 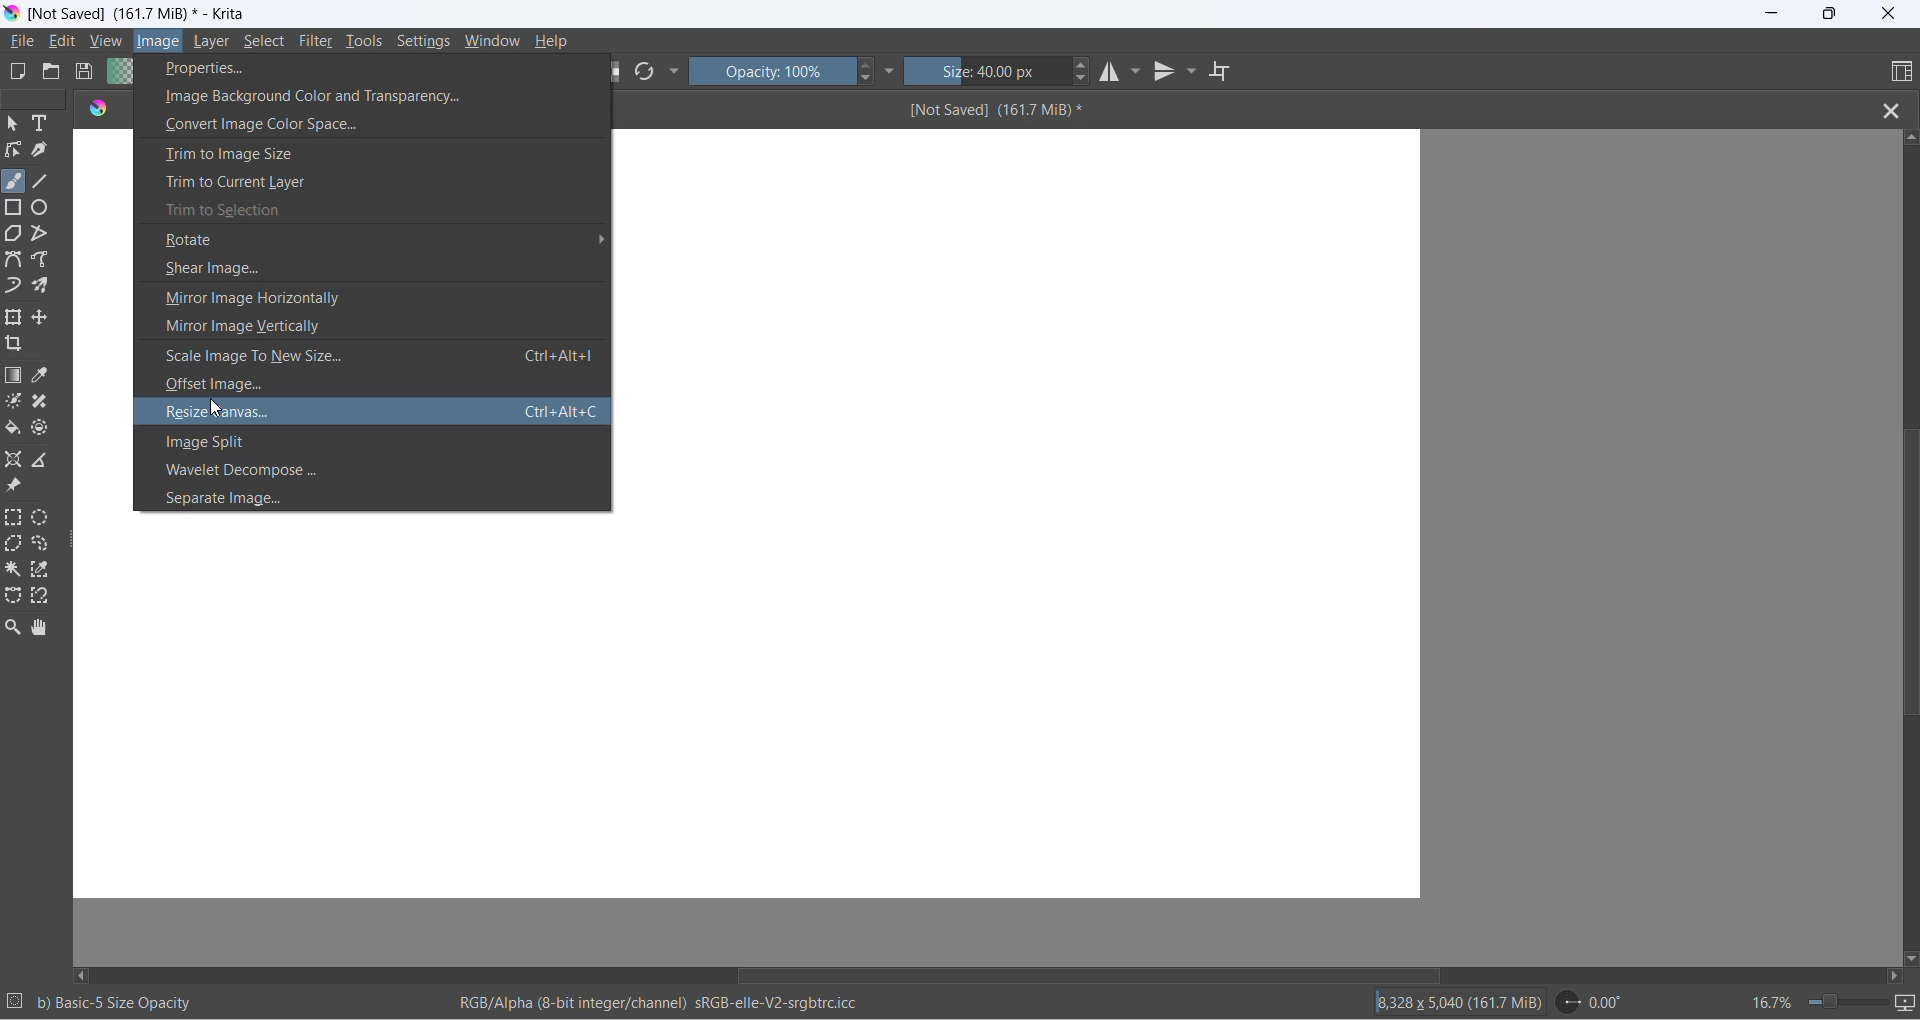 I want to click on filter, so click(x=317, y=44).